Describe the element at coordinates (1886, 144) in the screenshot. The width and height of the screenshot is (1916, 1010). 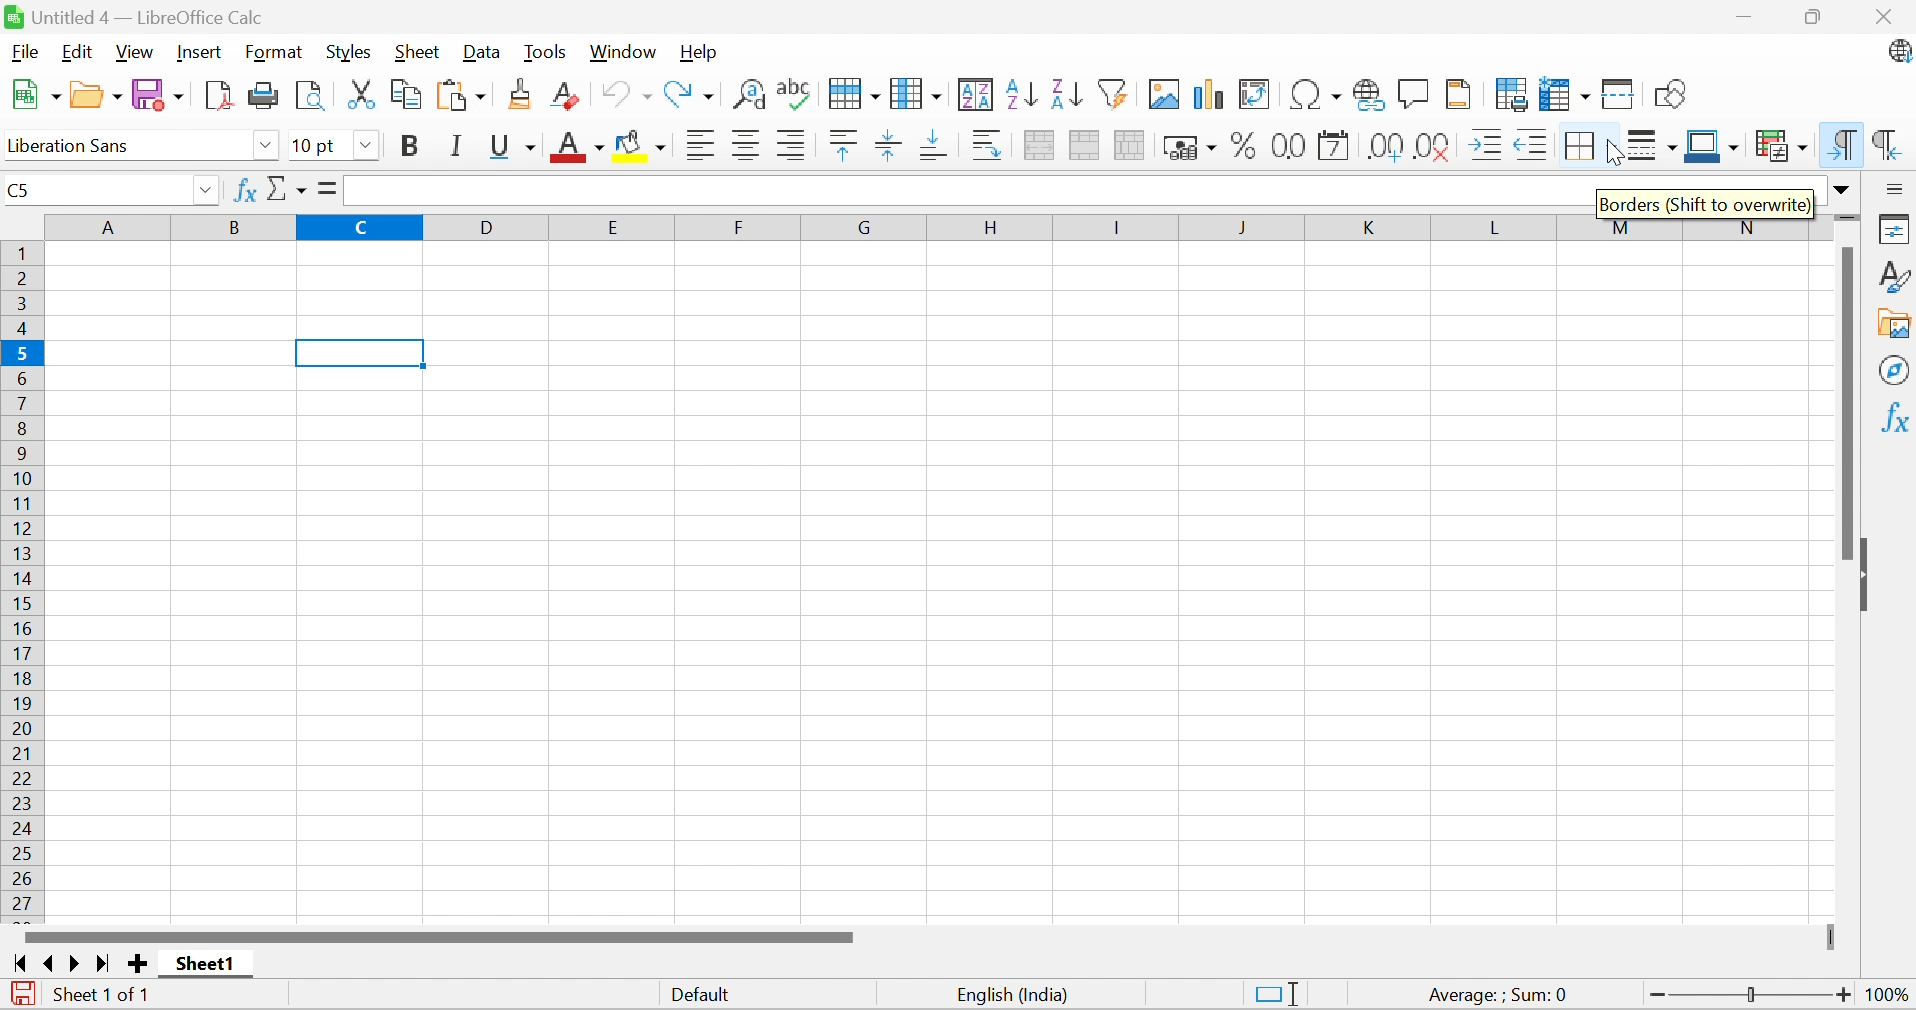
I see `Right-to-left` at that location.